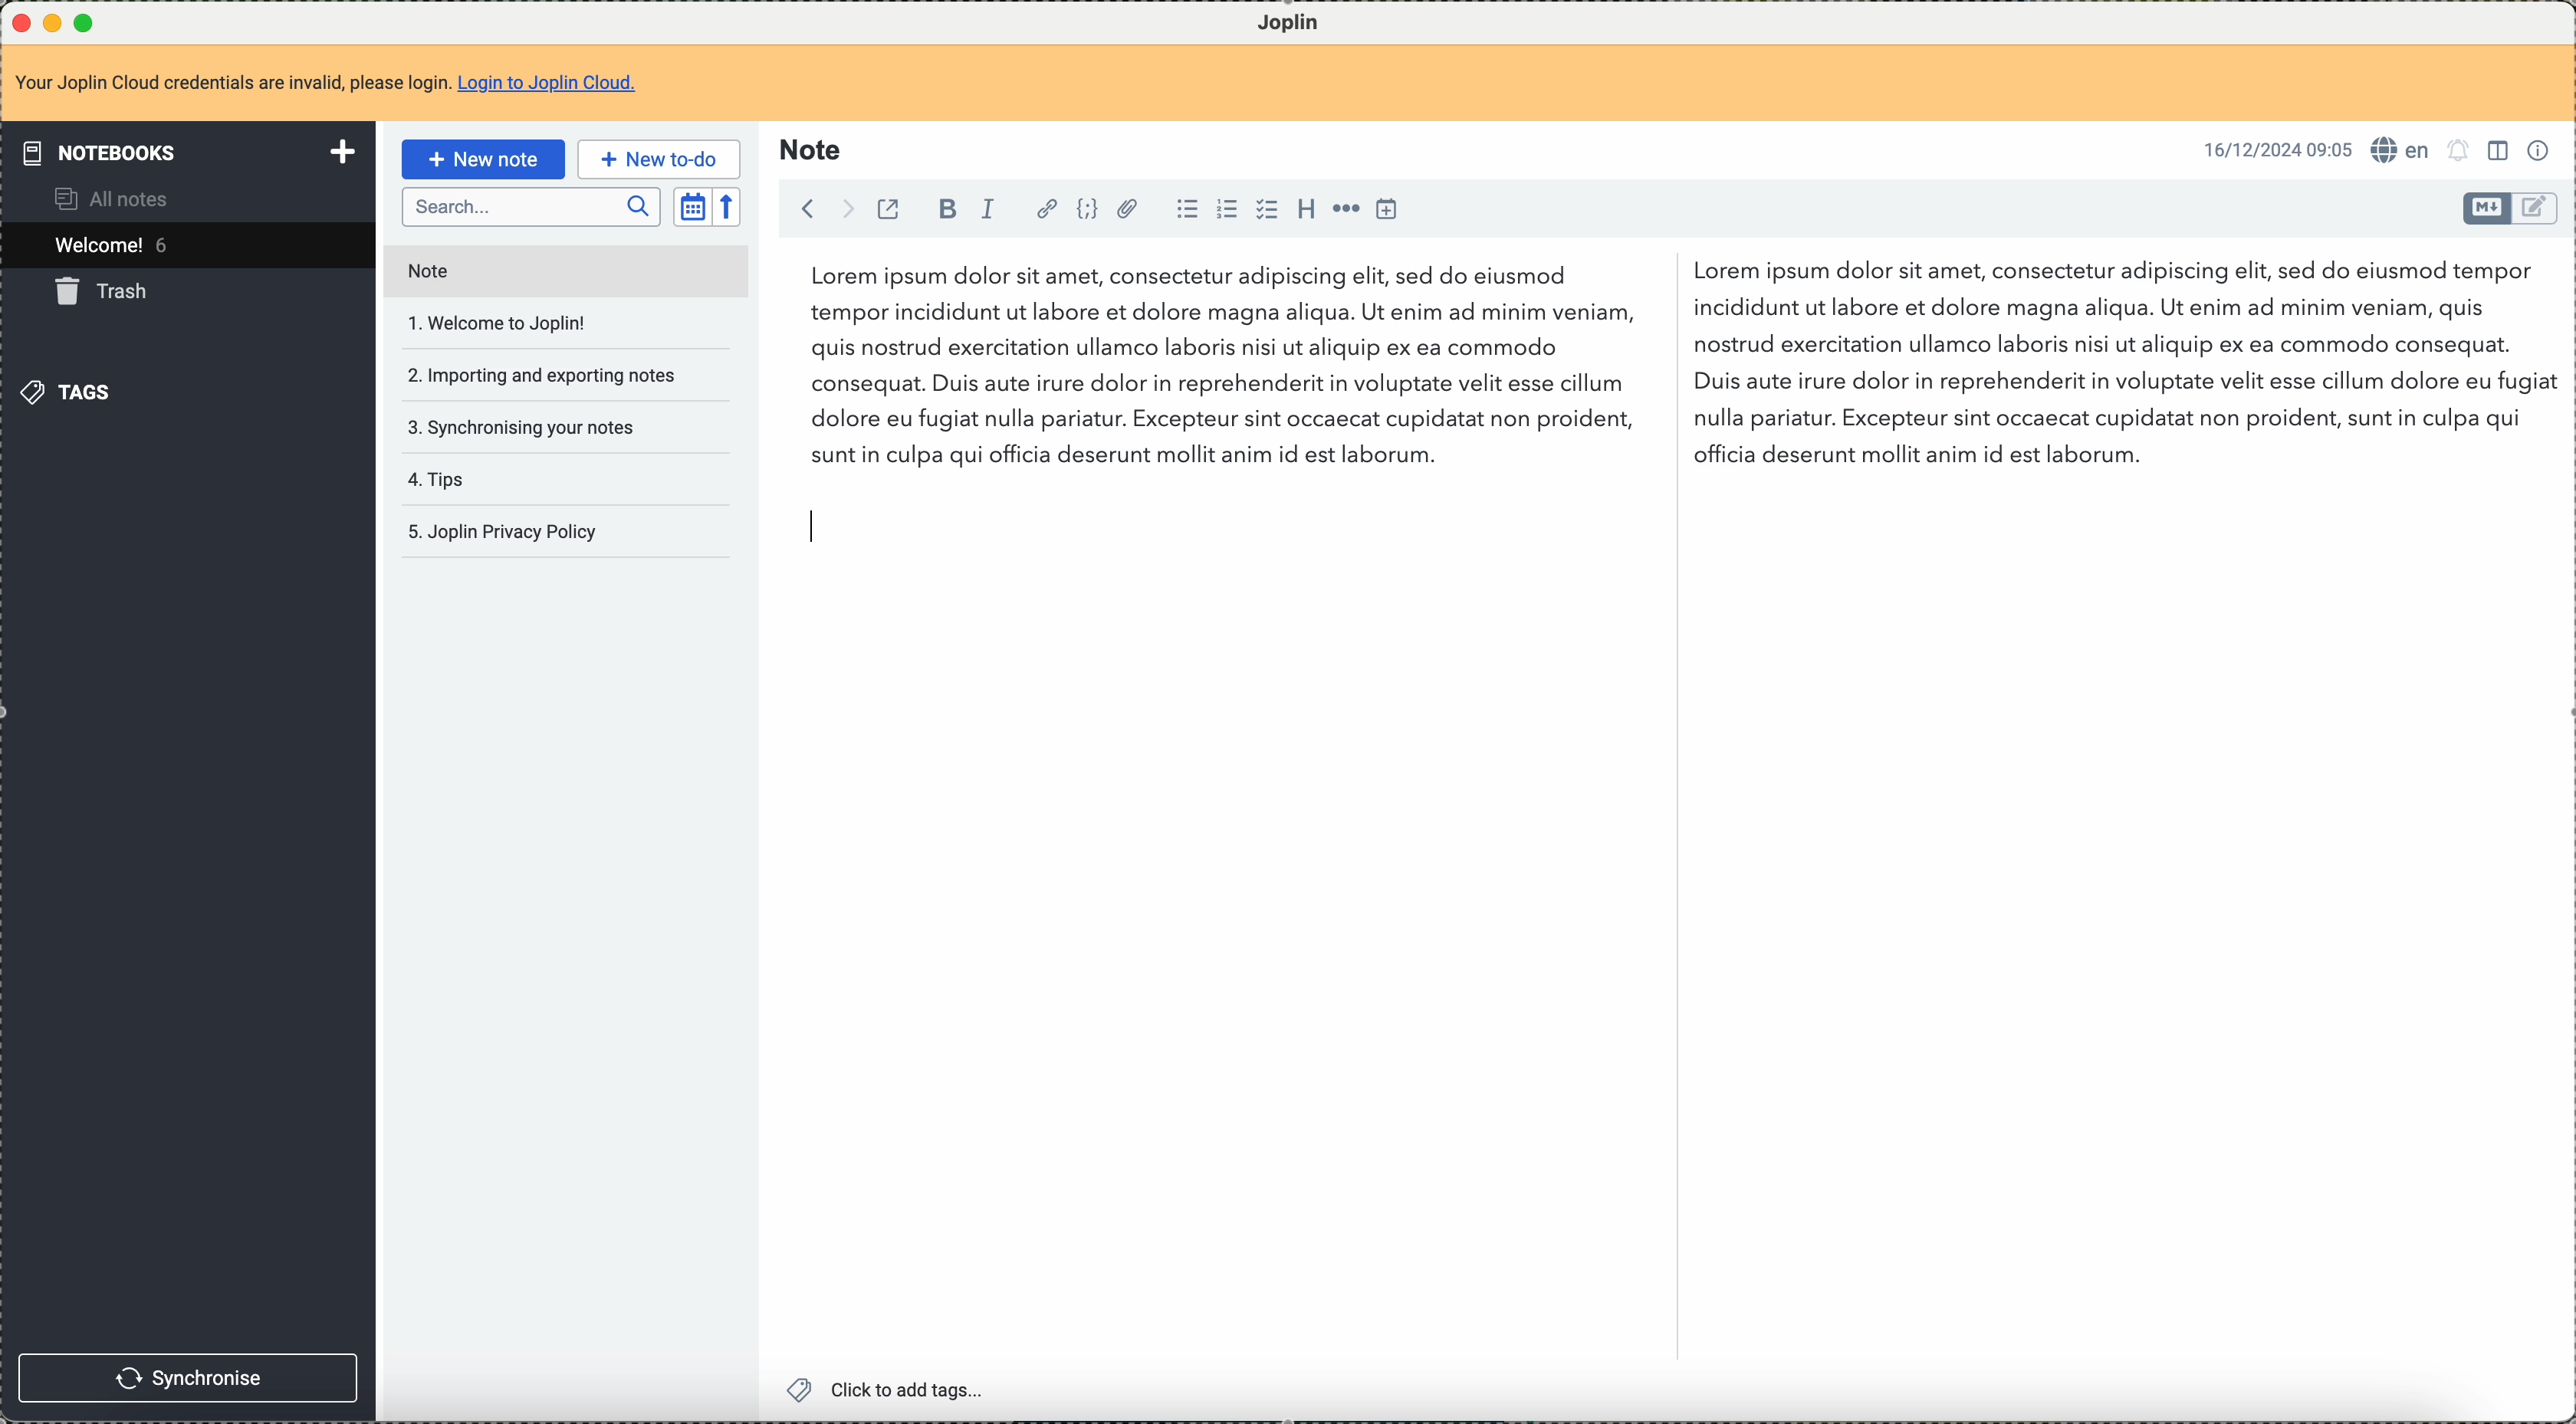 The width and height of the screenshot is (2576, 1424). I want to click on click to add tags, so click(885, 1391).